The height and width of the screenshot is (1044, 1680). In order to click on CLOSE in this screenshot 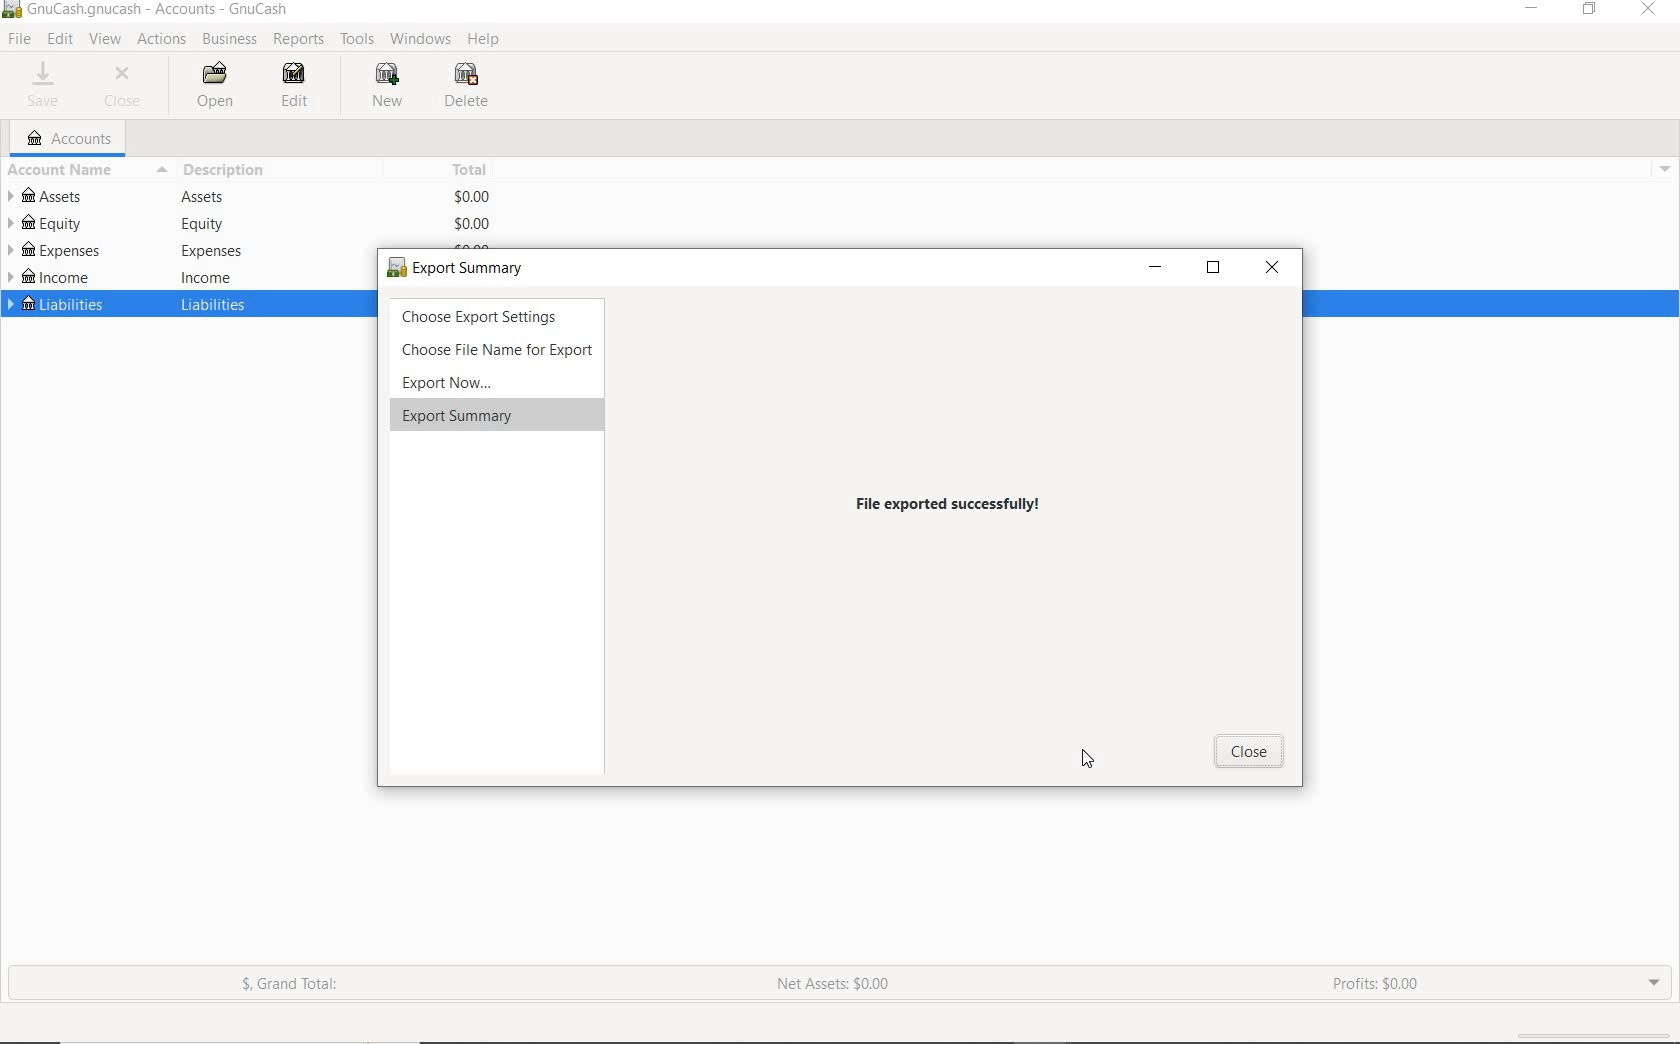, I will do `click(1649, 10)`.